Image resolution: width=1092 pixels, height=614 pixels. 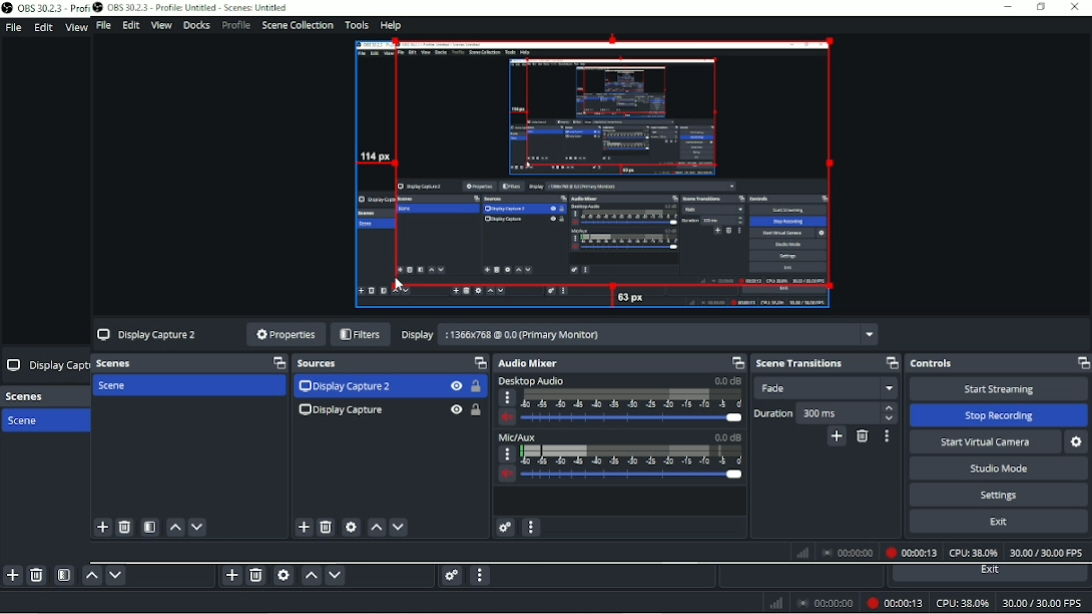 What do you see at coordinates (850, 553) in the screenshot?
I see `00:00:00` at bounding box center [850, 553].